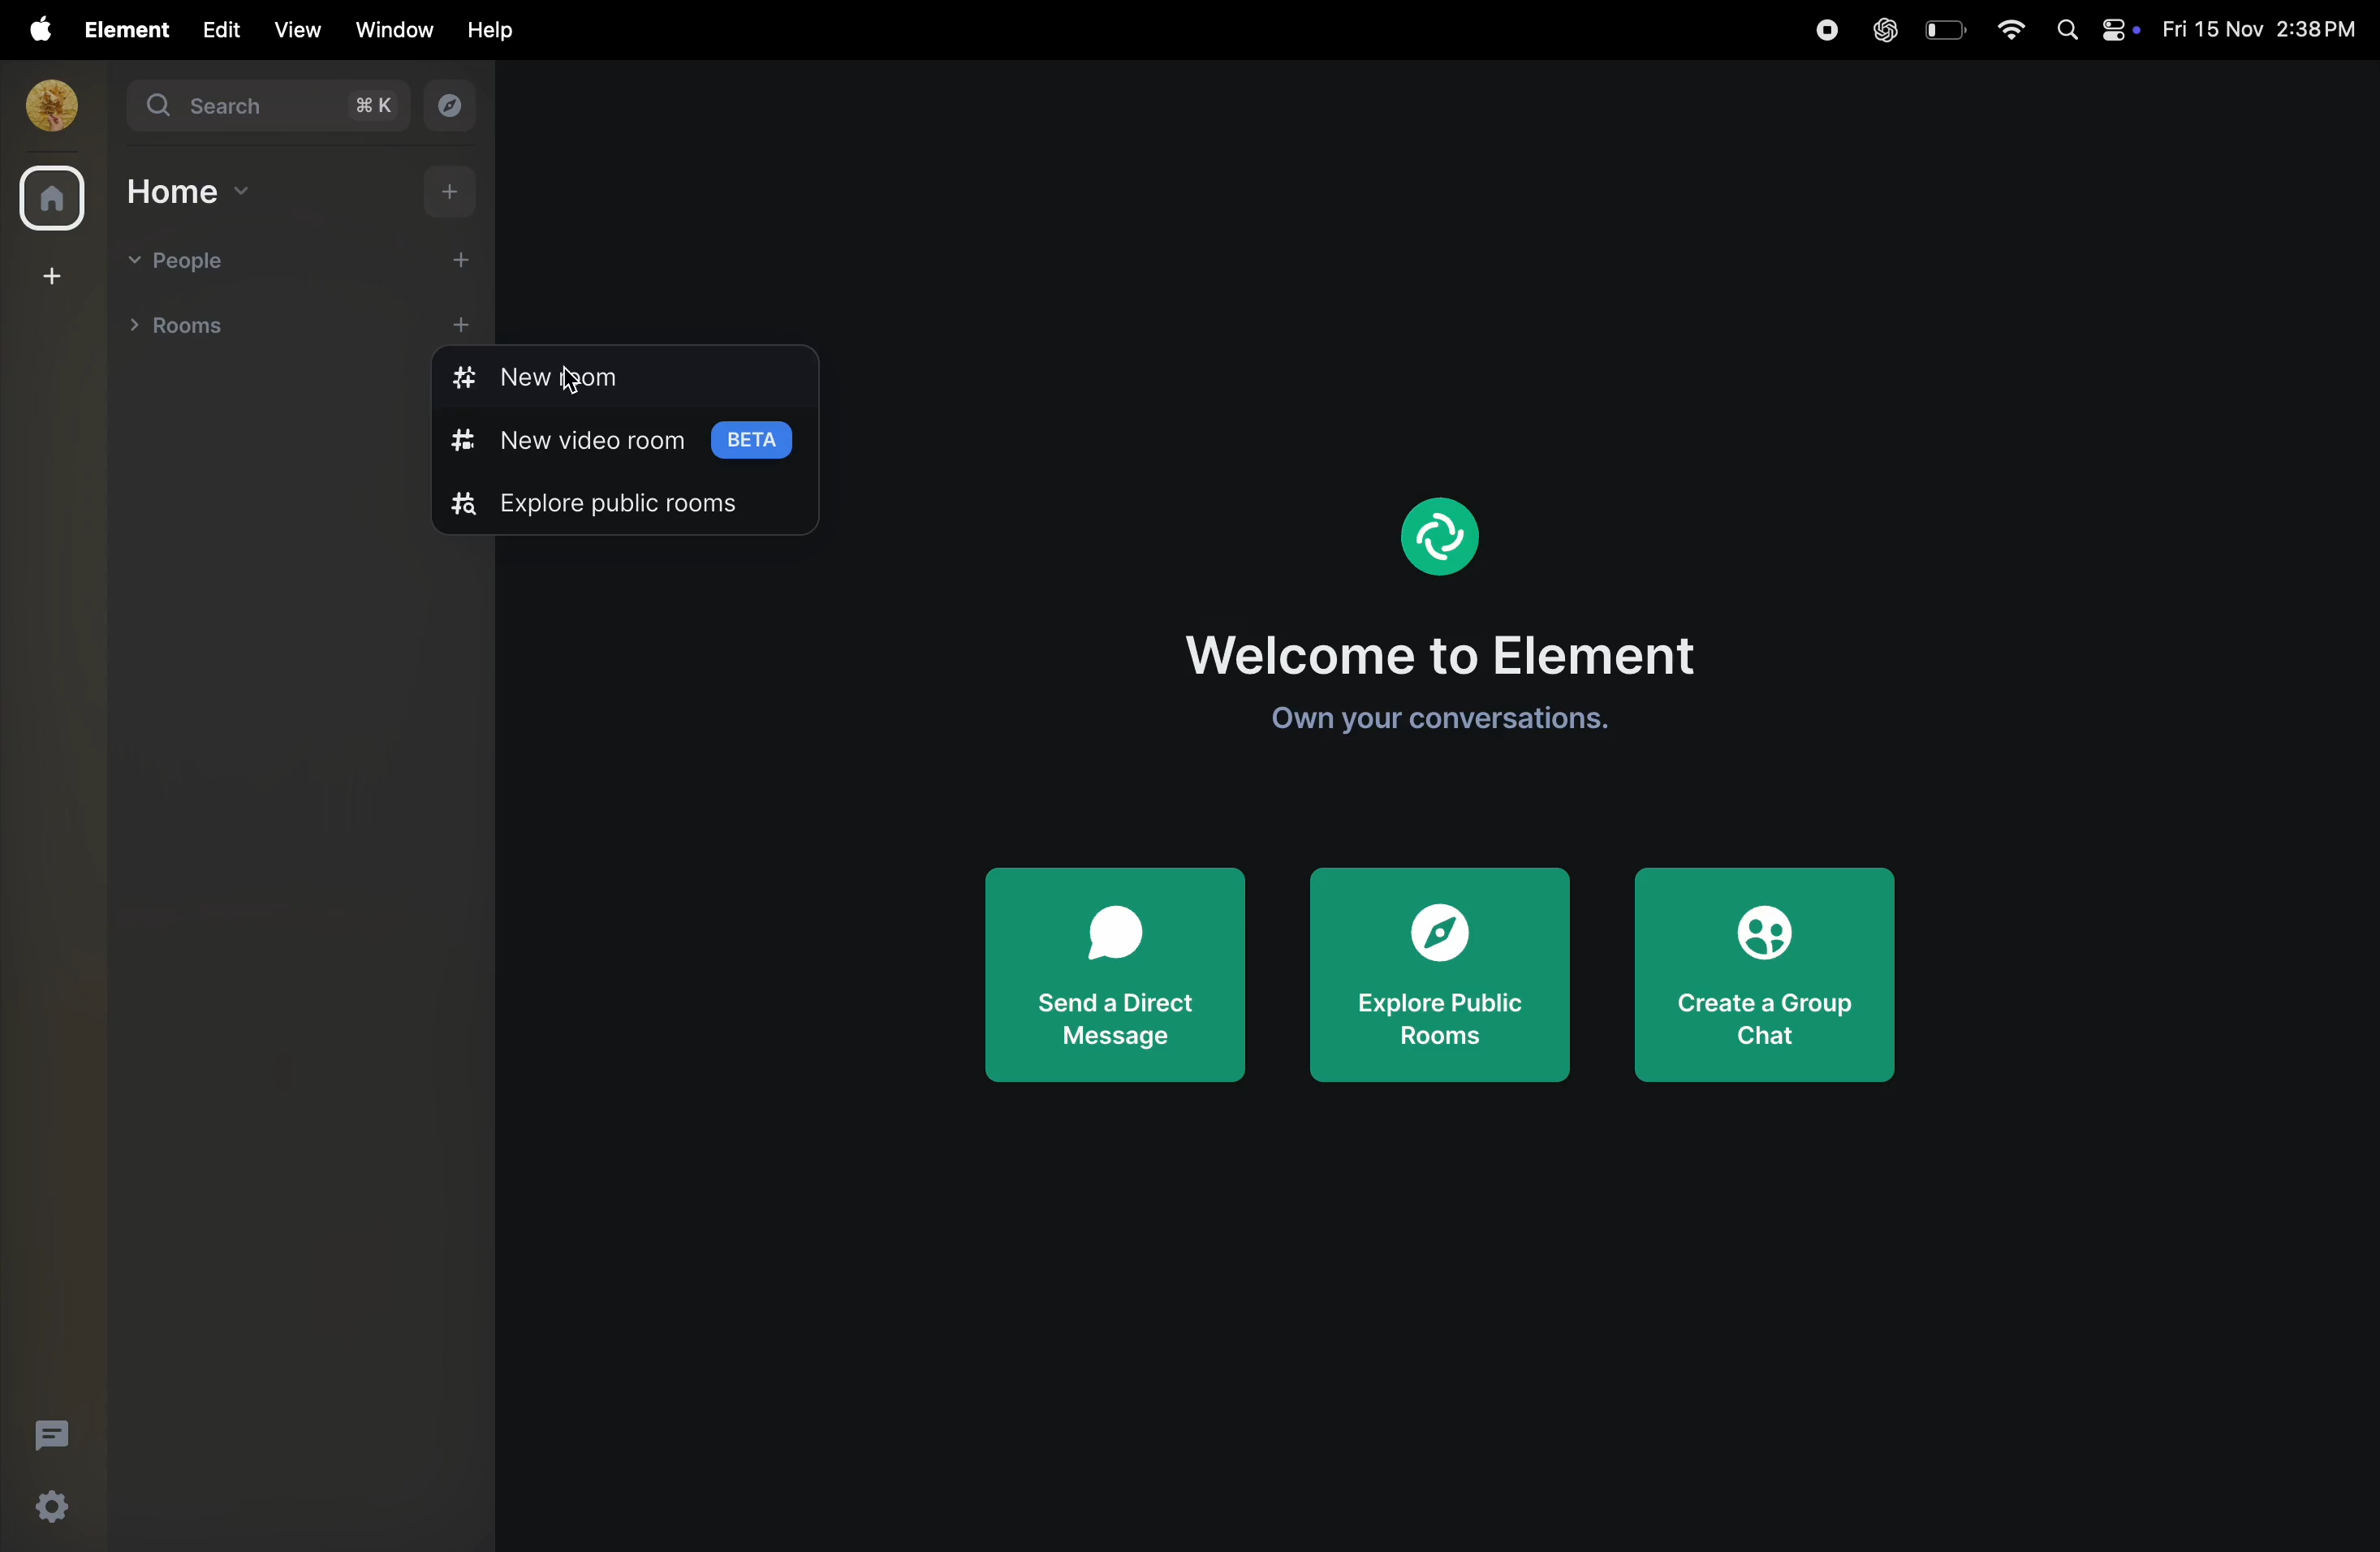 This screenshot has width=2380, height=1552. What do you see at coordinates (54, 274) in the screenshot?
I see `create space` at bounding box center [54, 274].